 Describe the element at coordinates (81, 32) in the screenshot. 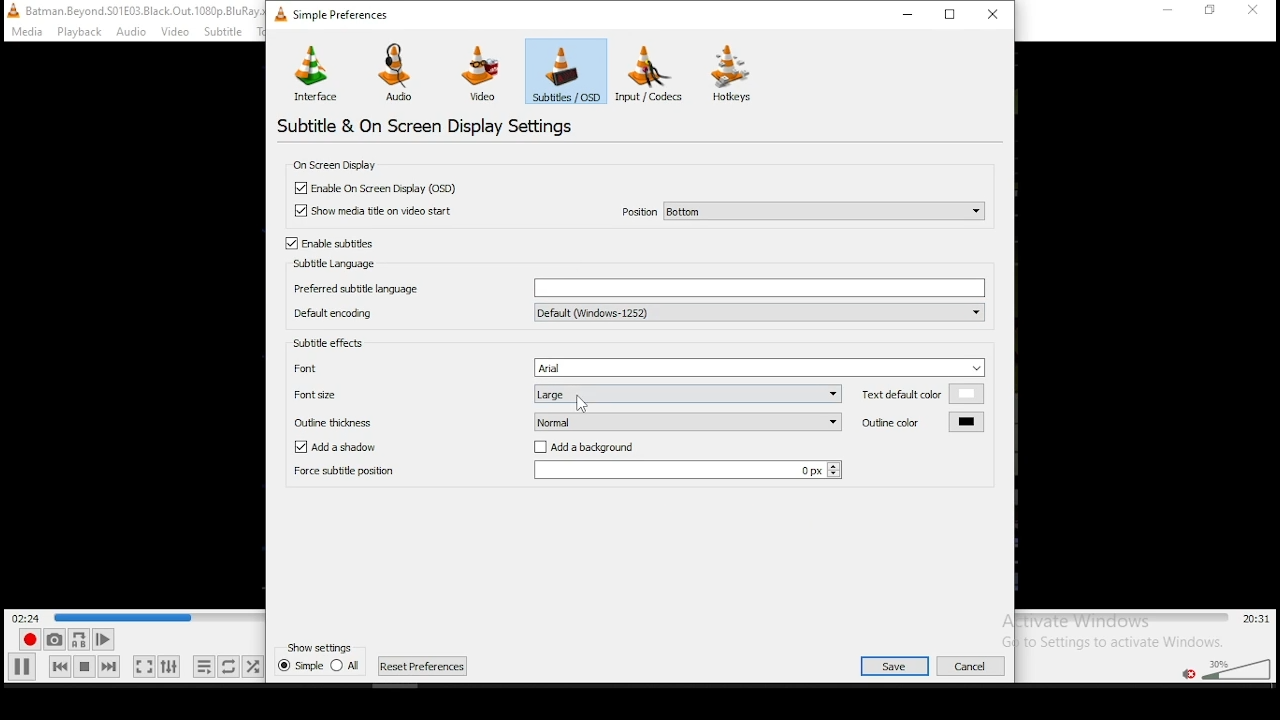

I see `playback` at that location.